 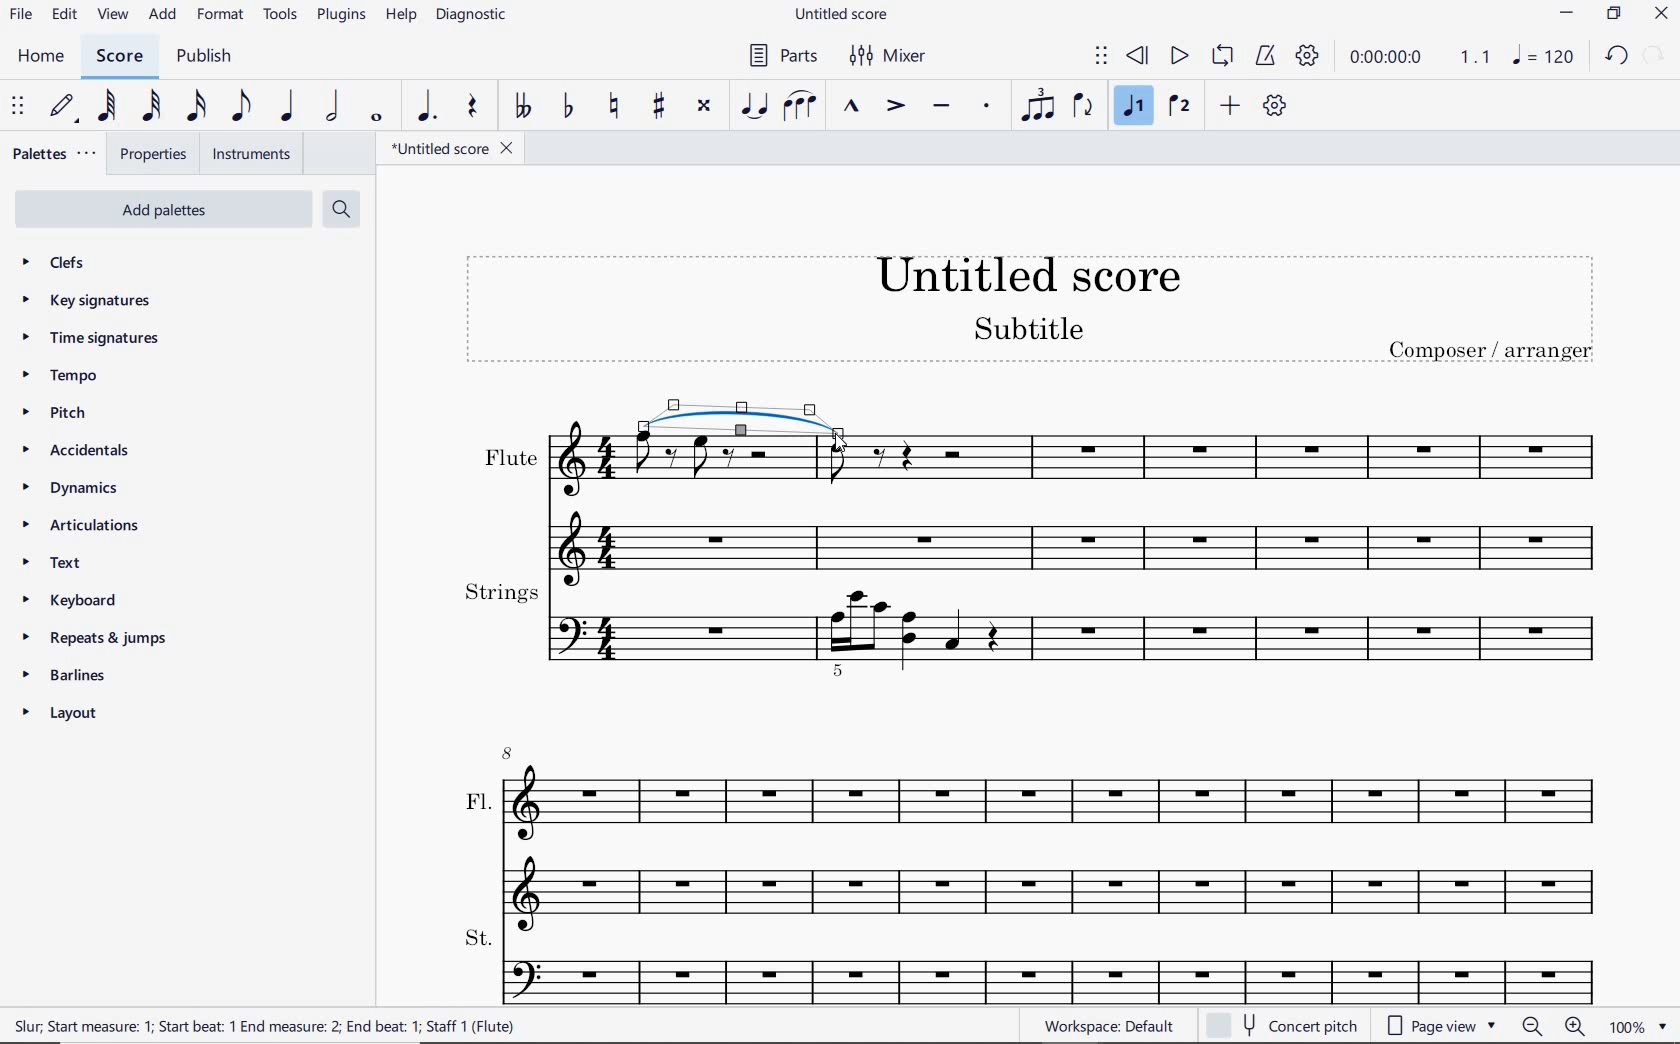 I want to click on file name, so click(x=843, y=15).